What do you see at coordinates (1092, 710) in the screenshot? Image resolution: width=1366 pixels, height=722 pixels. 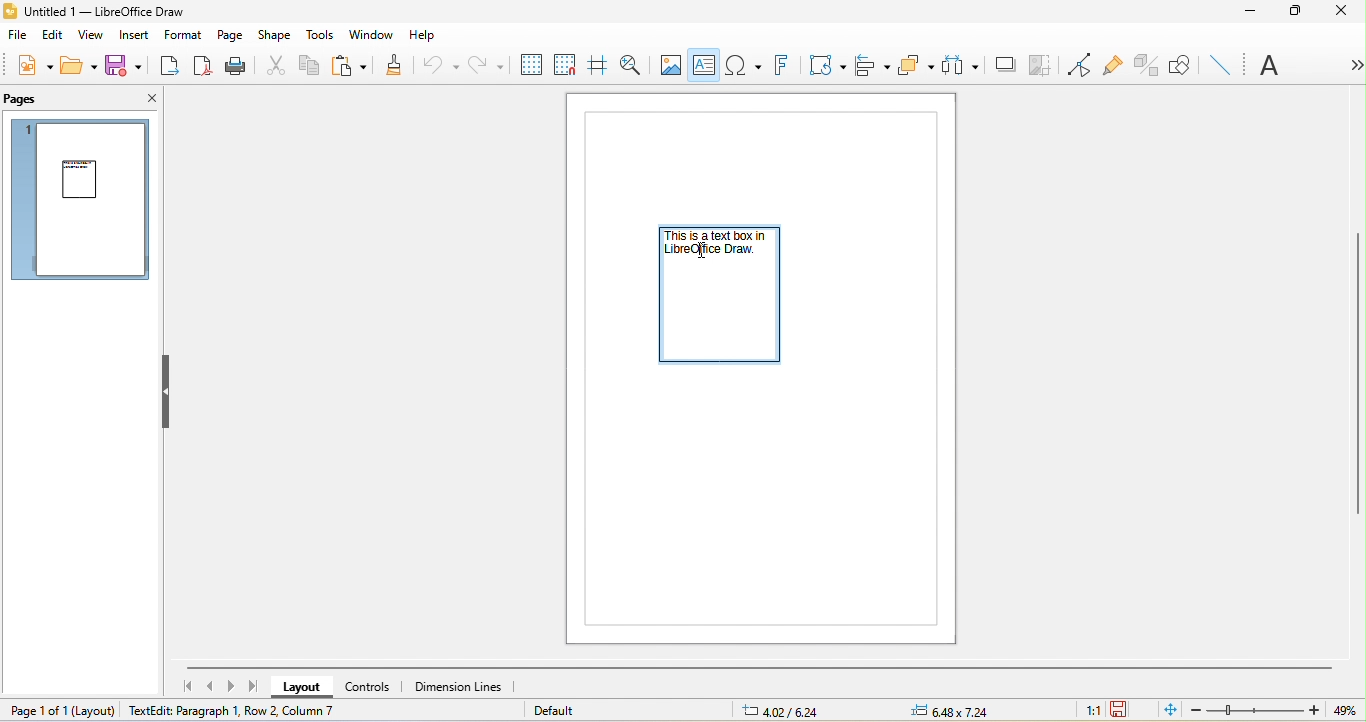 I see `1:1` at bounding box center [1092, 710].